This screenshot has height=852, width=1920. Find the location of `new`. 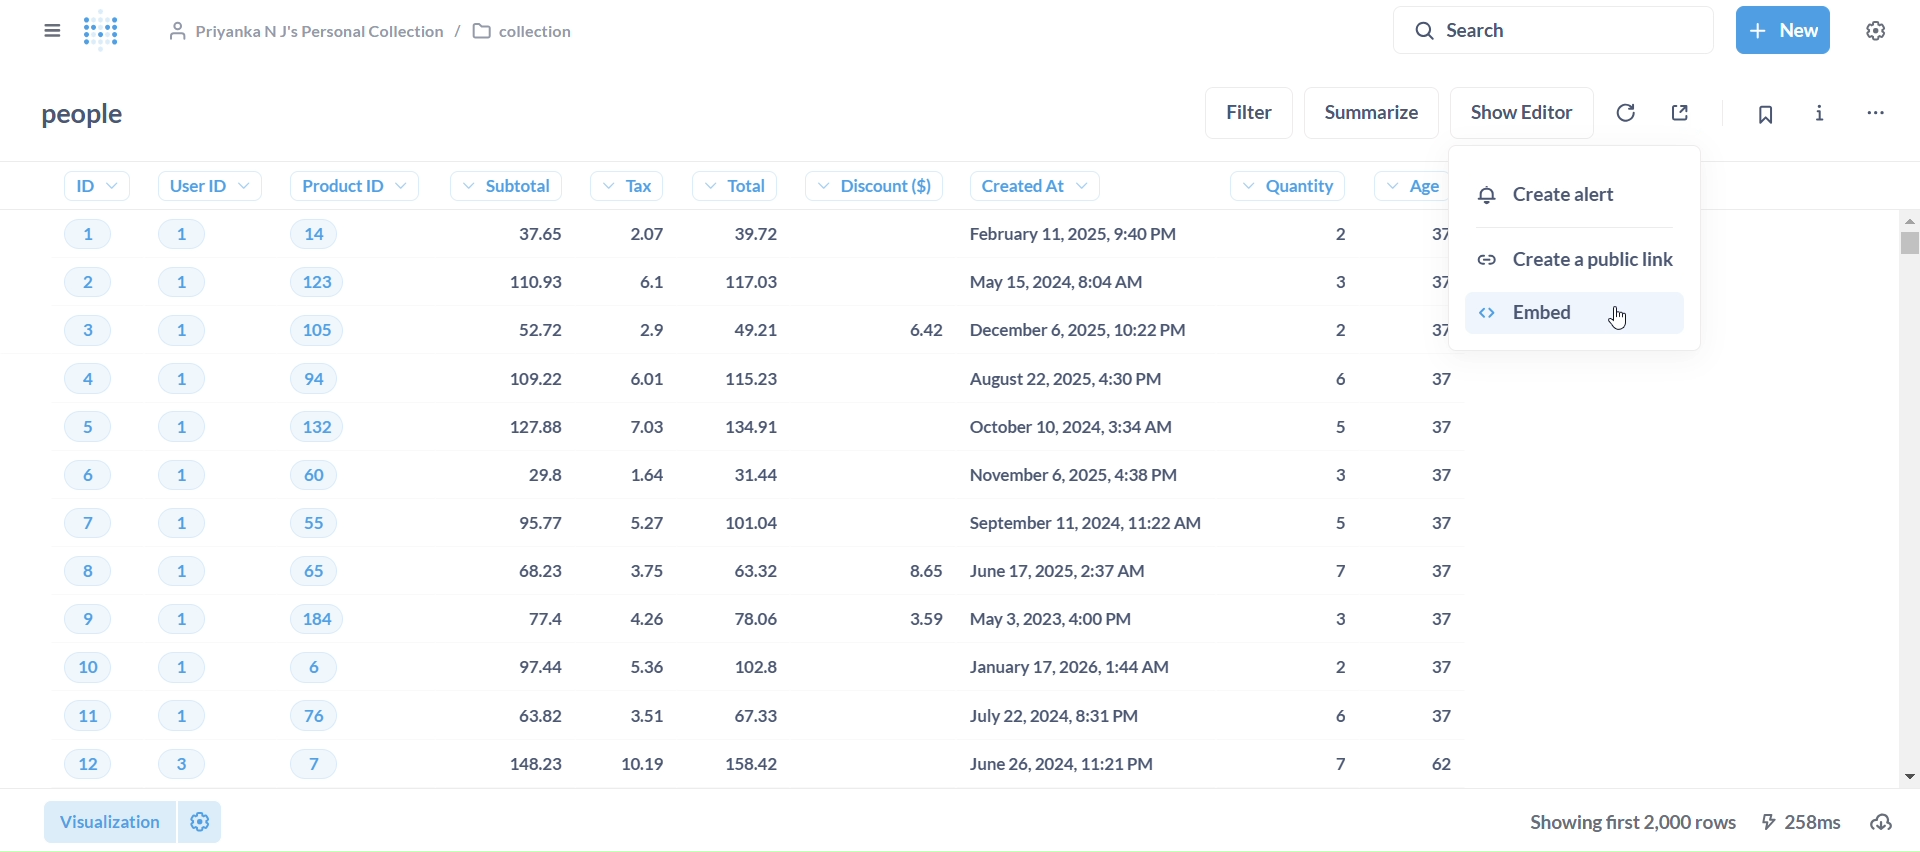

new is located at coordinates (1788, 30).